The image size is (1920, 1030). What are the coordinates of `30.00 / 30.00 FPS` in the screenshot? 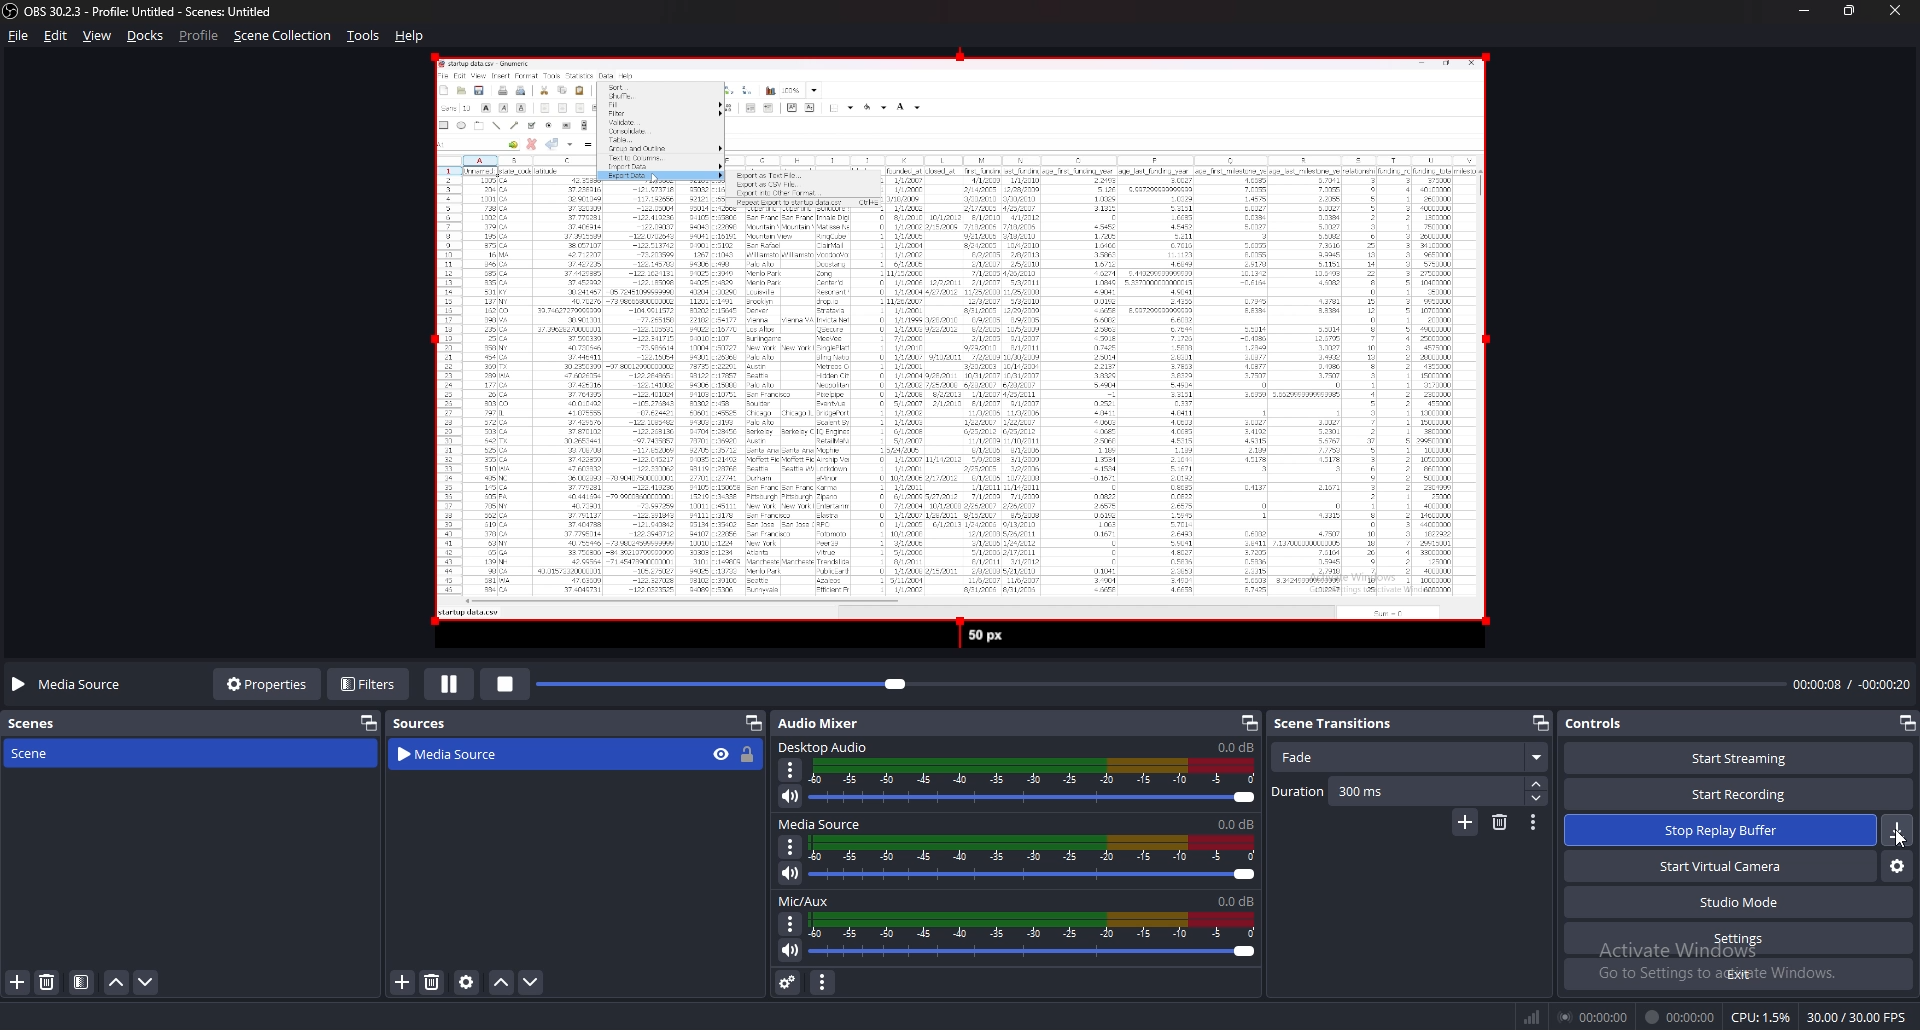 It's located at (1857, 1017).